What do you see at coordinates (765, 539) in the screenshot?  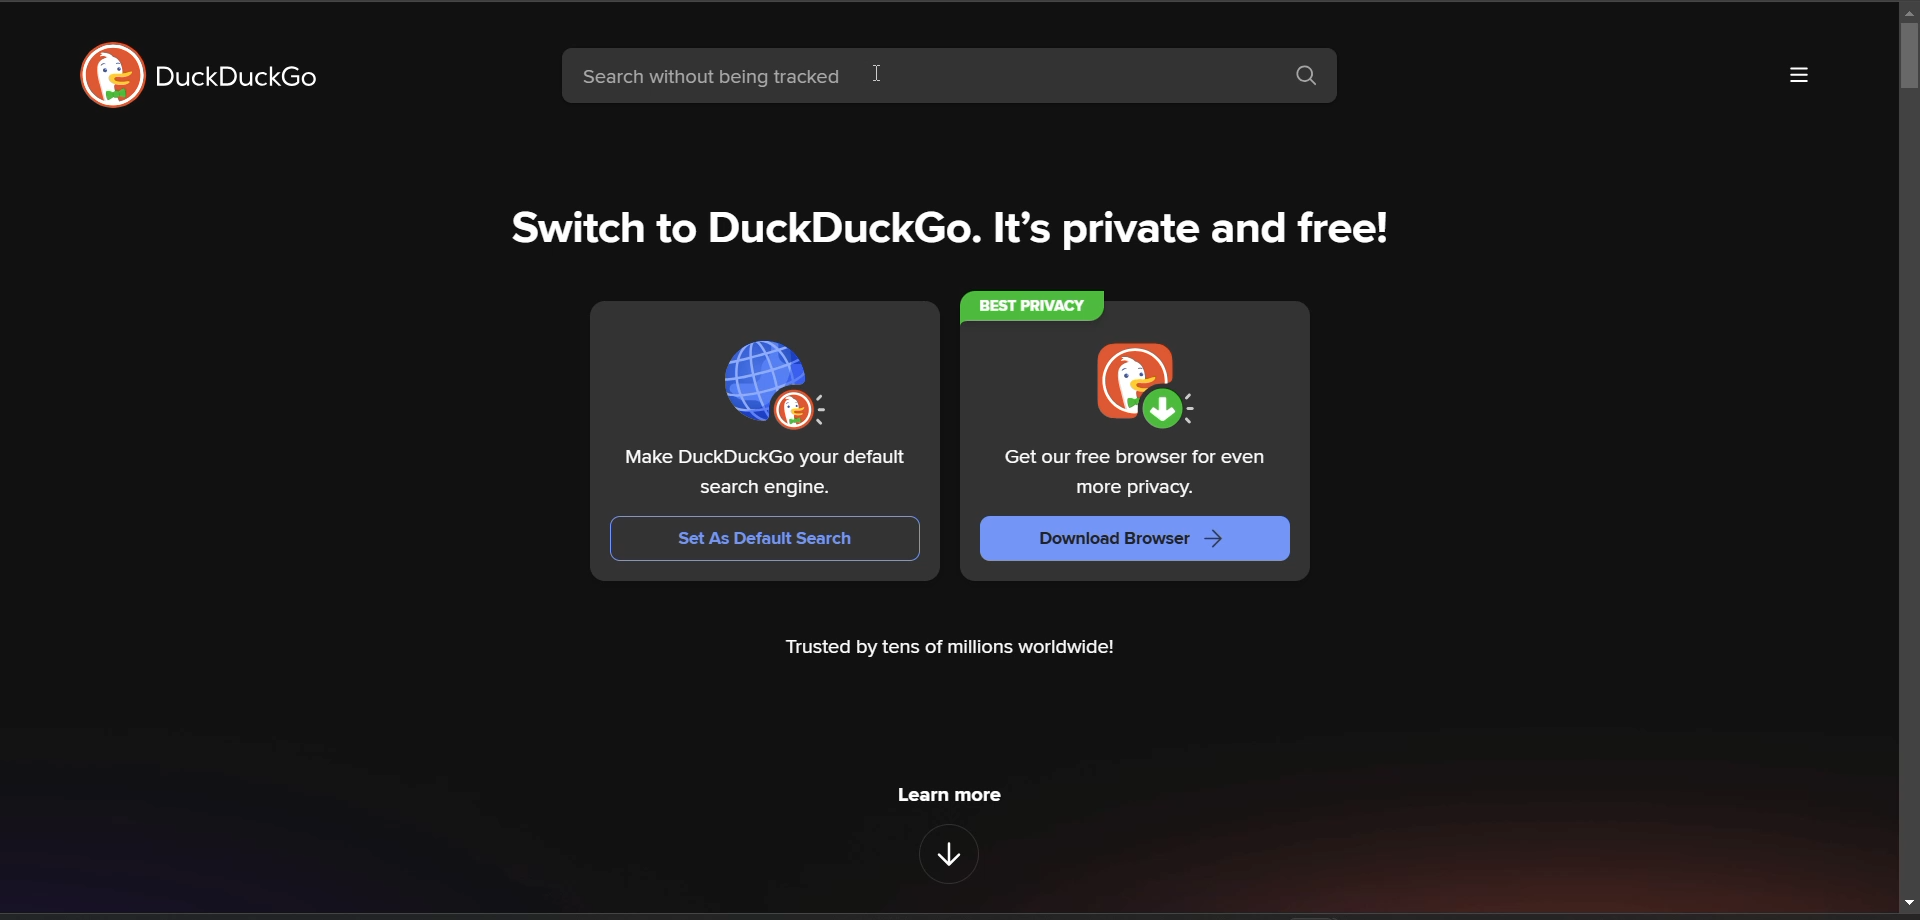 I see `Set As Default Search` at bounding box center [765, 539].